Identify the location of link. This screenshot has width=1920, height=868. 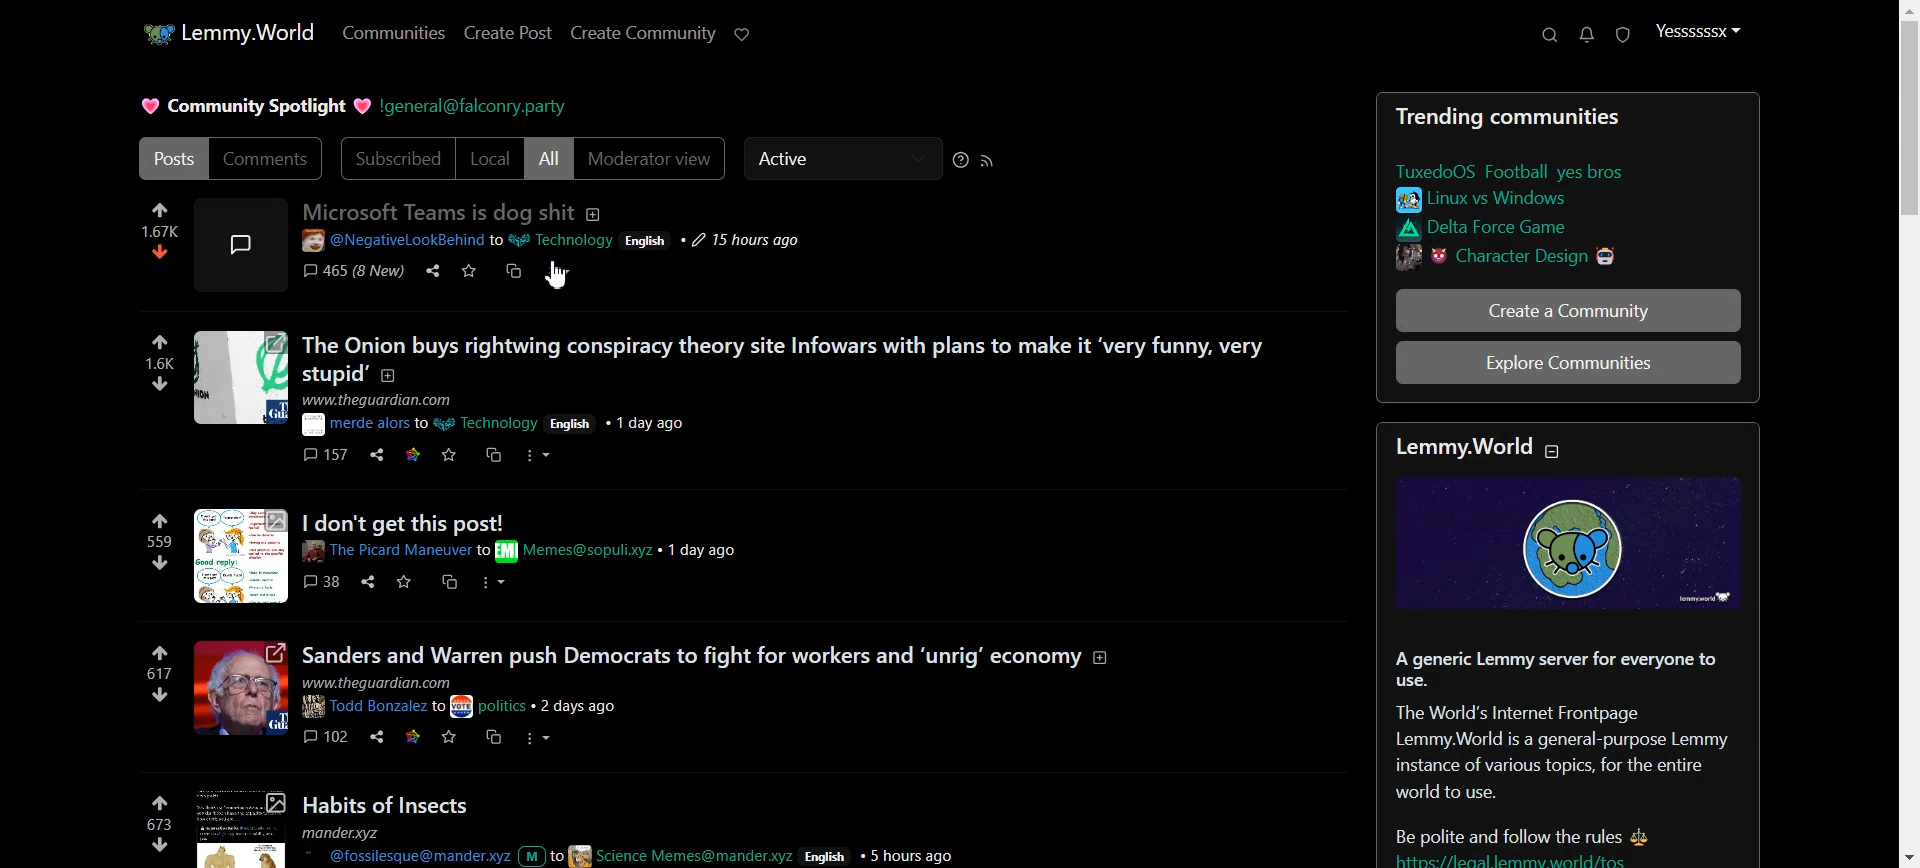
(1514, 200).